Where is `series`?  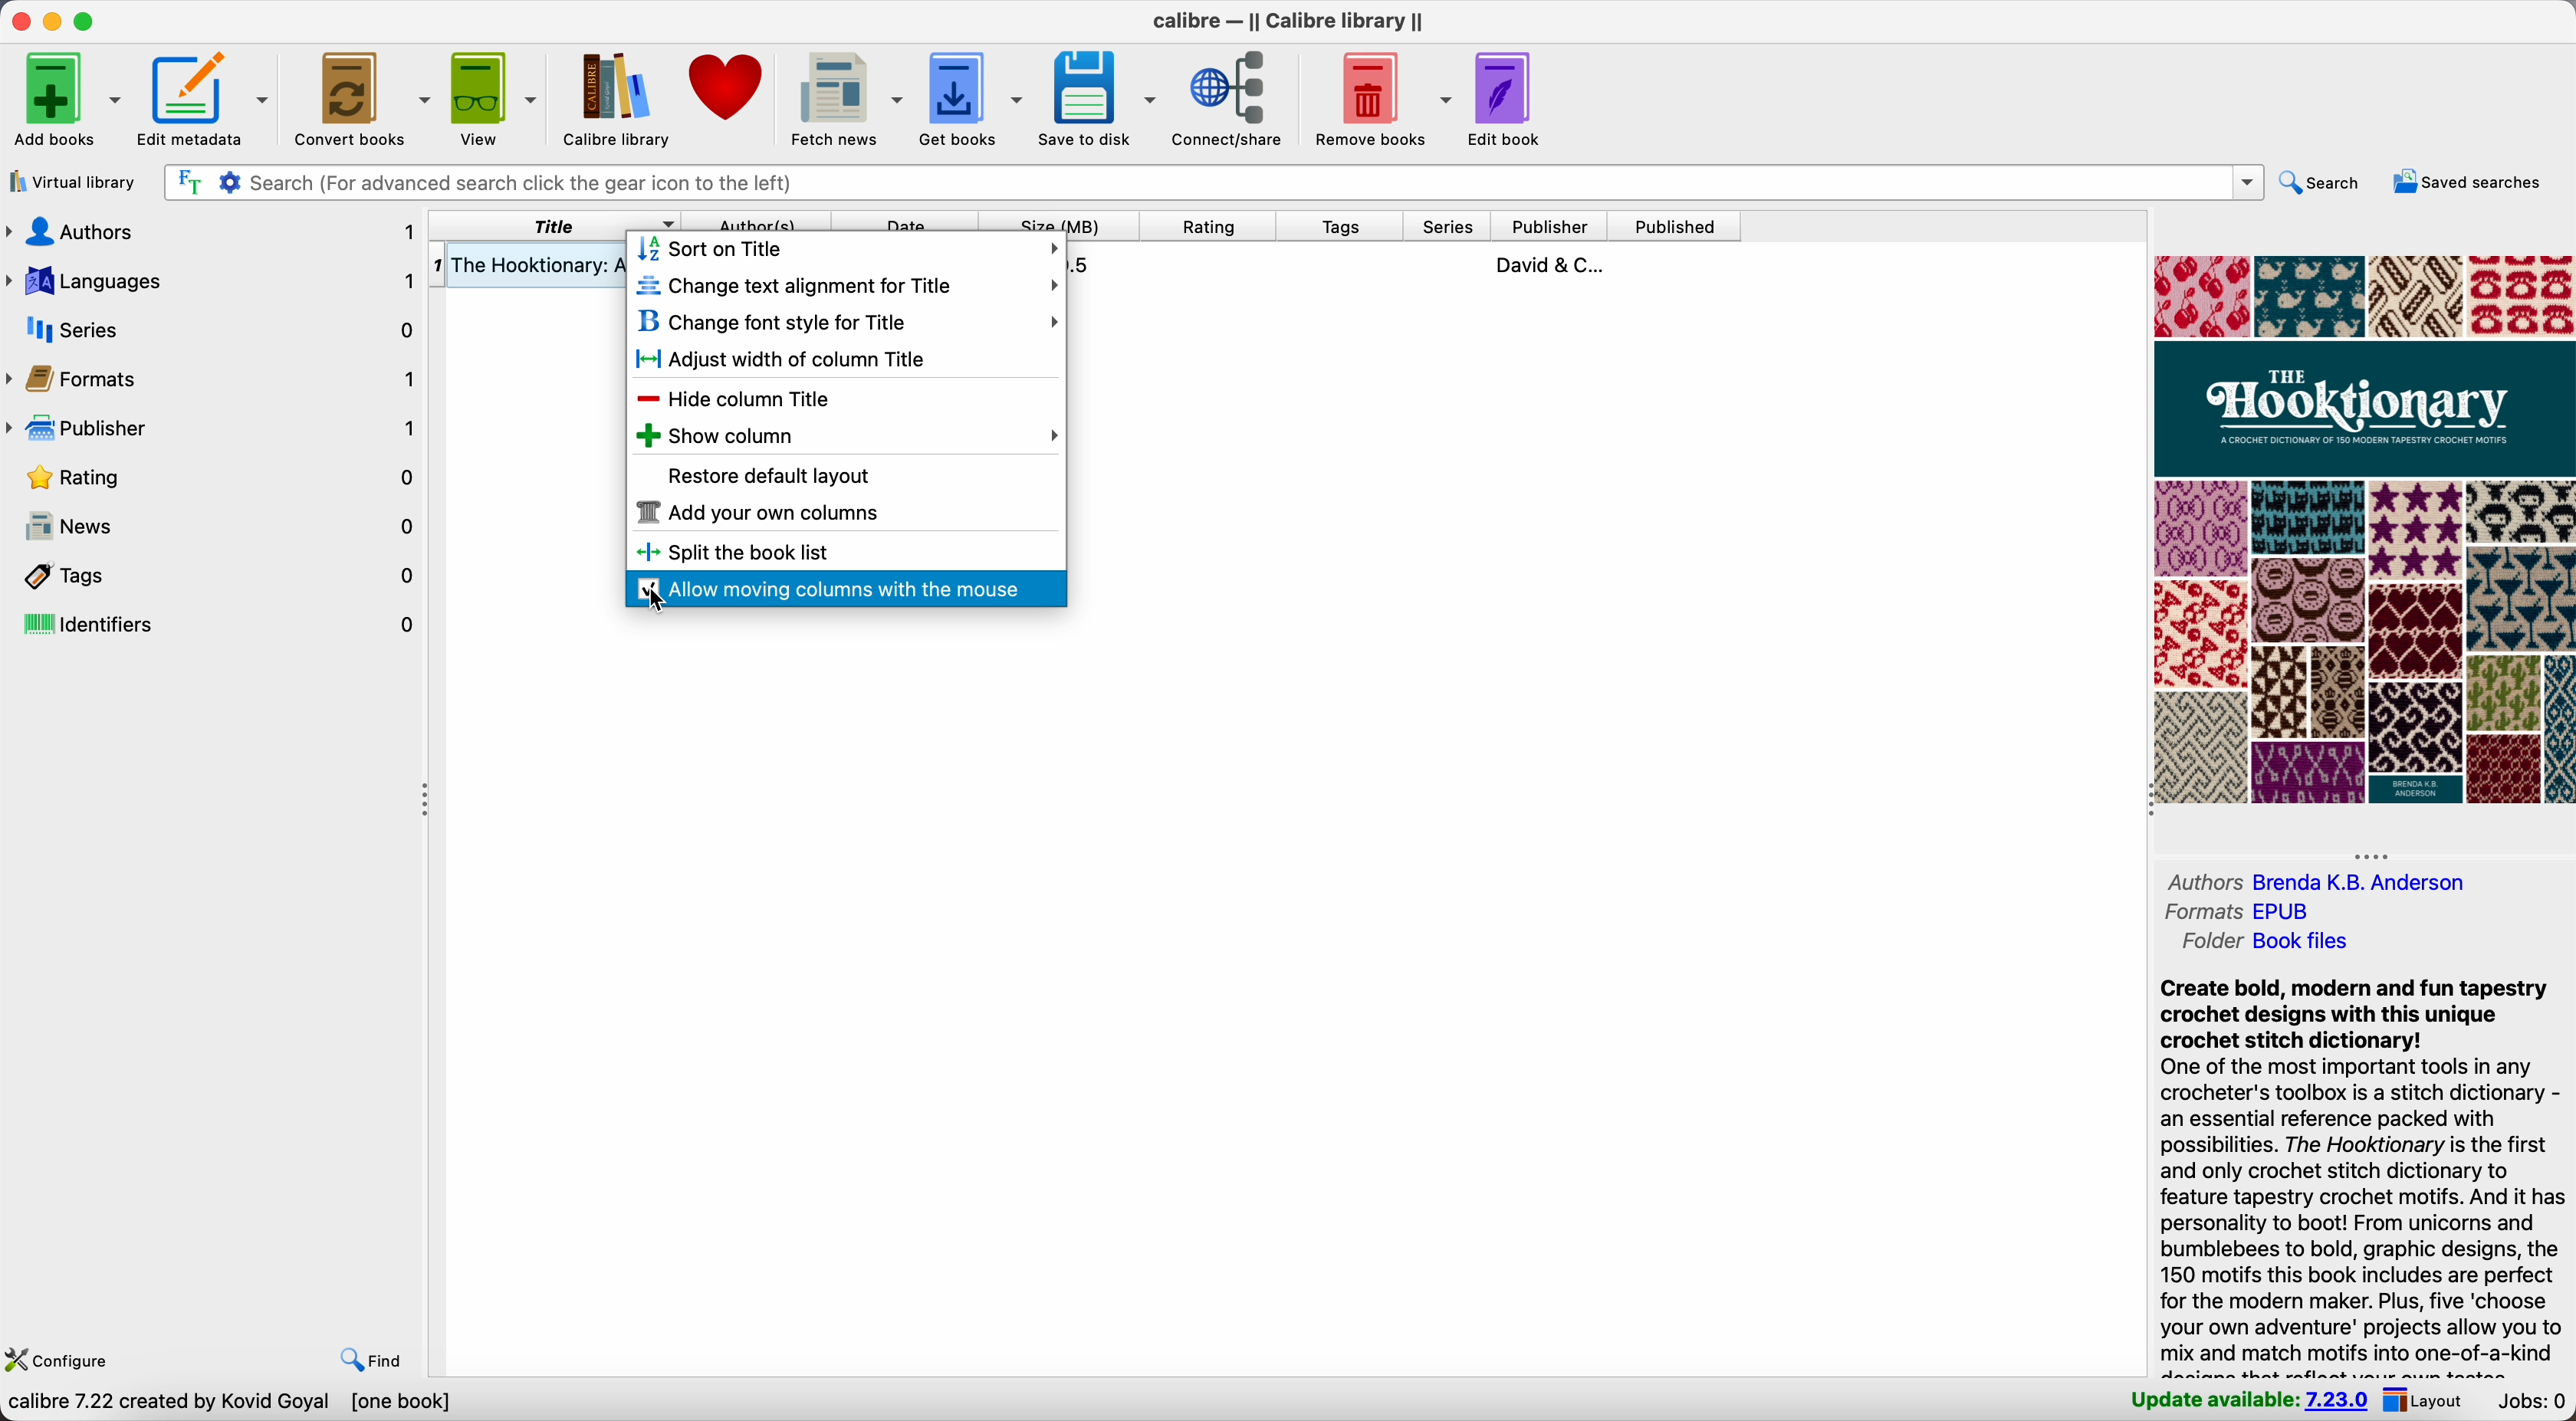
series is located at coordinates (1444, 225).